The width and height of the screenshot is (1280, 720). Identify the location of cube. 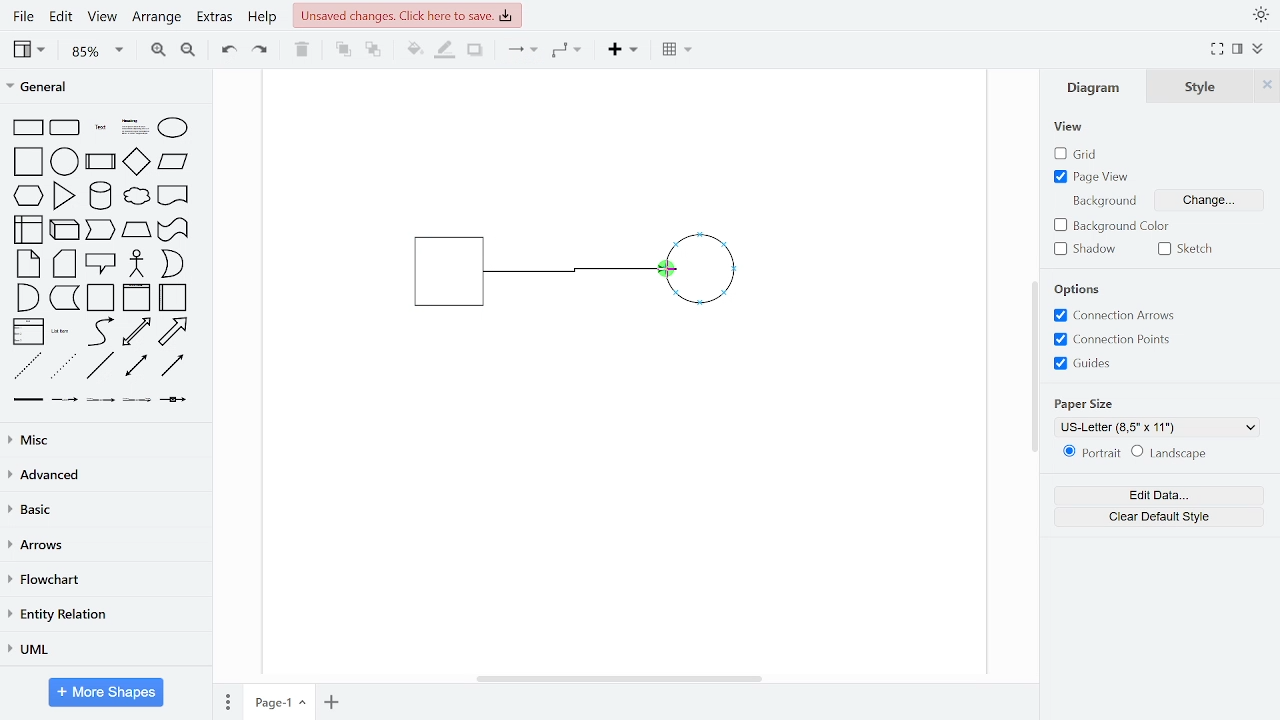
(66, 228).